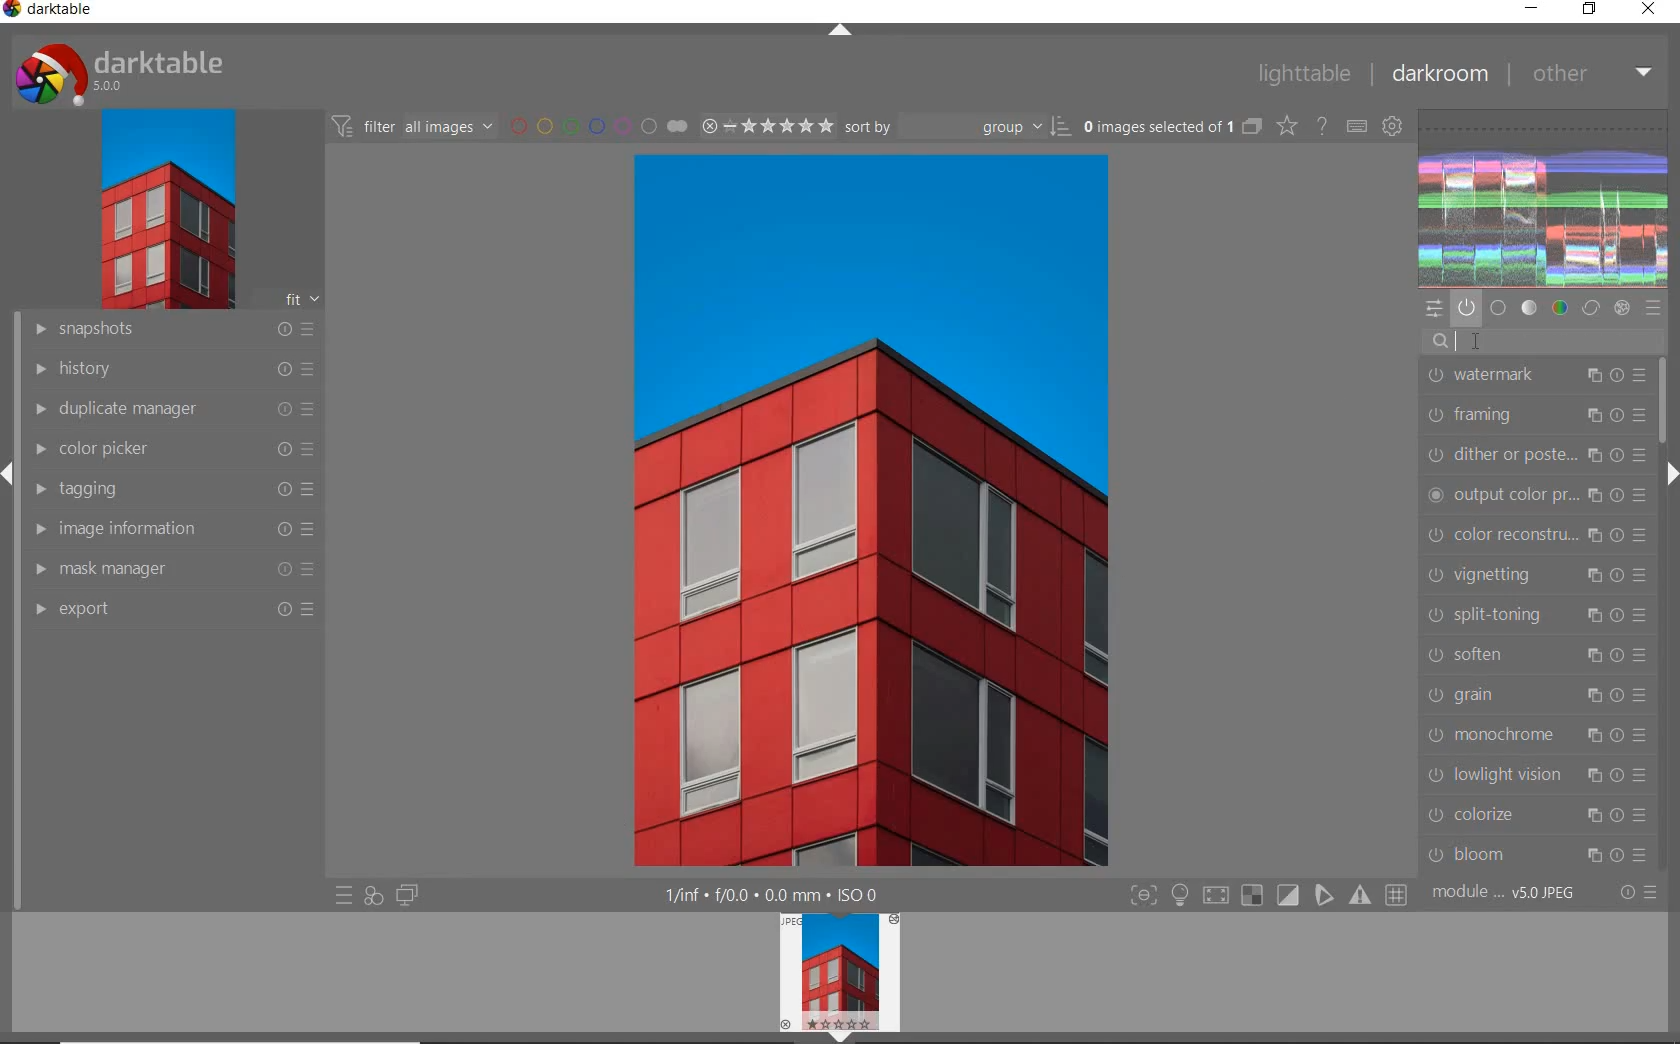 This screenshot has height=1044, width=1680. I want to click on color picker, so click(173, 449).